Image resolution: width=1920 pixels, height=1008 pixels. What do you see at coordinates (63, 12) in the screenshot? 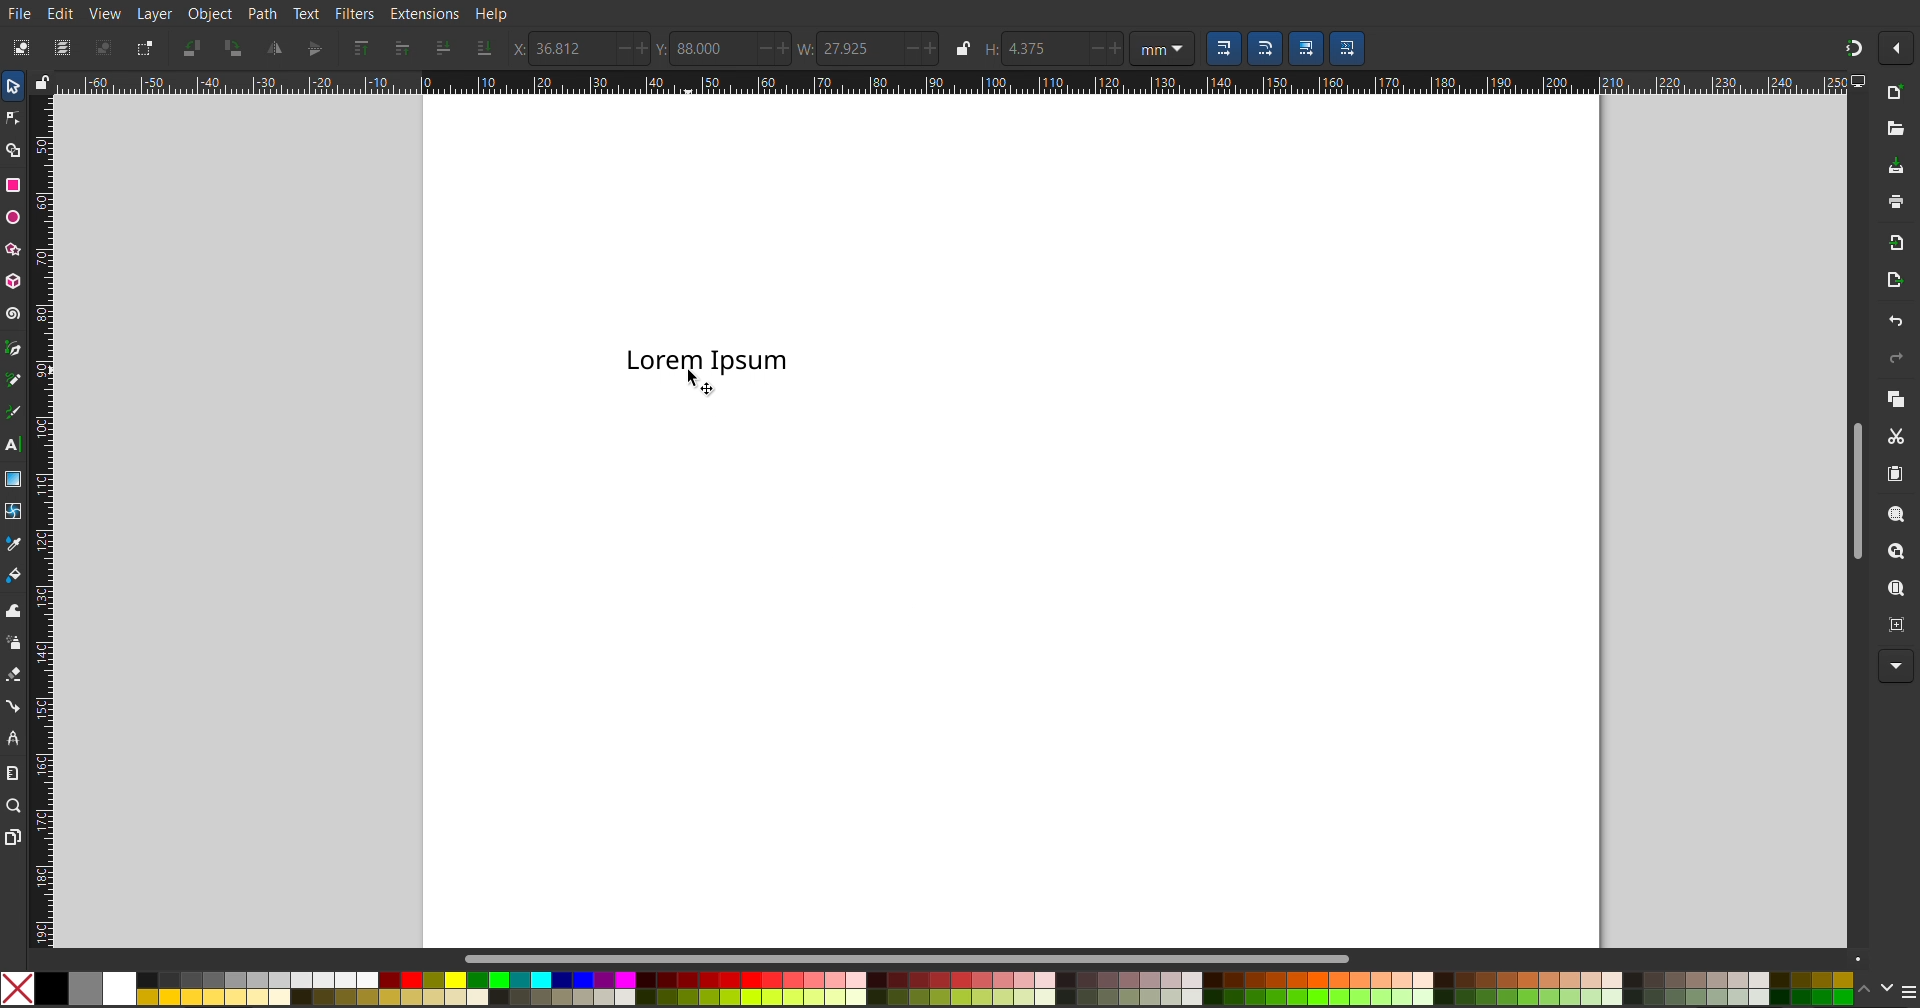
I see `Edit` at bounding box center [63, 12].